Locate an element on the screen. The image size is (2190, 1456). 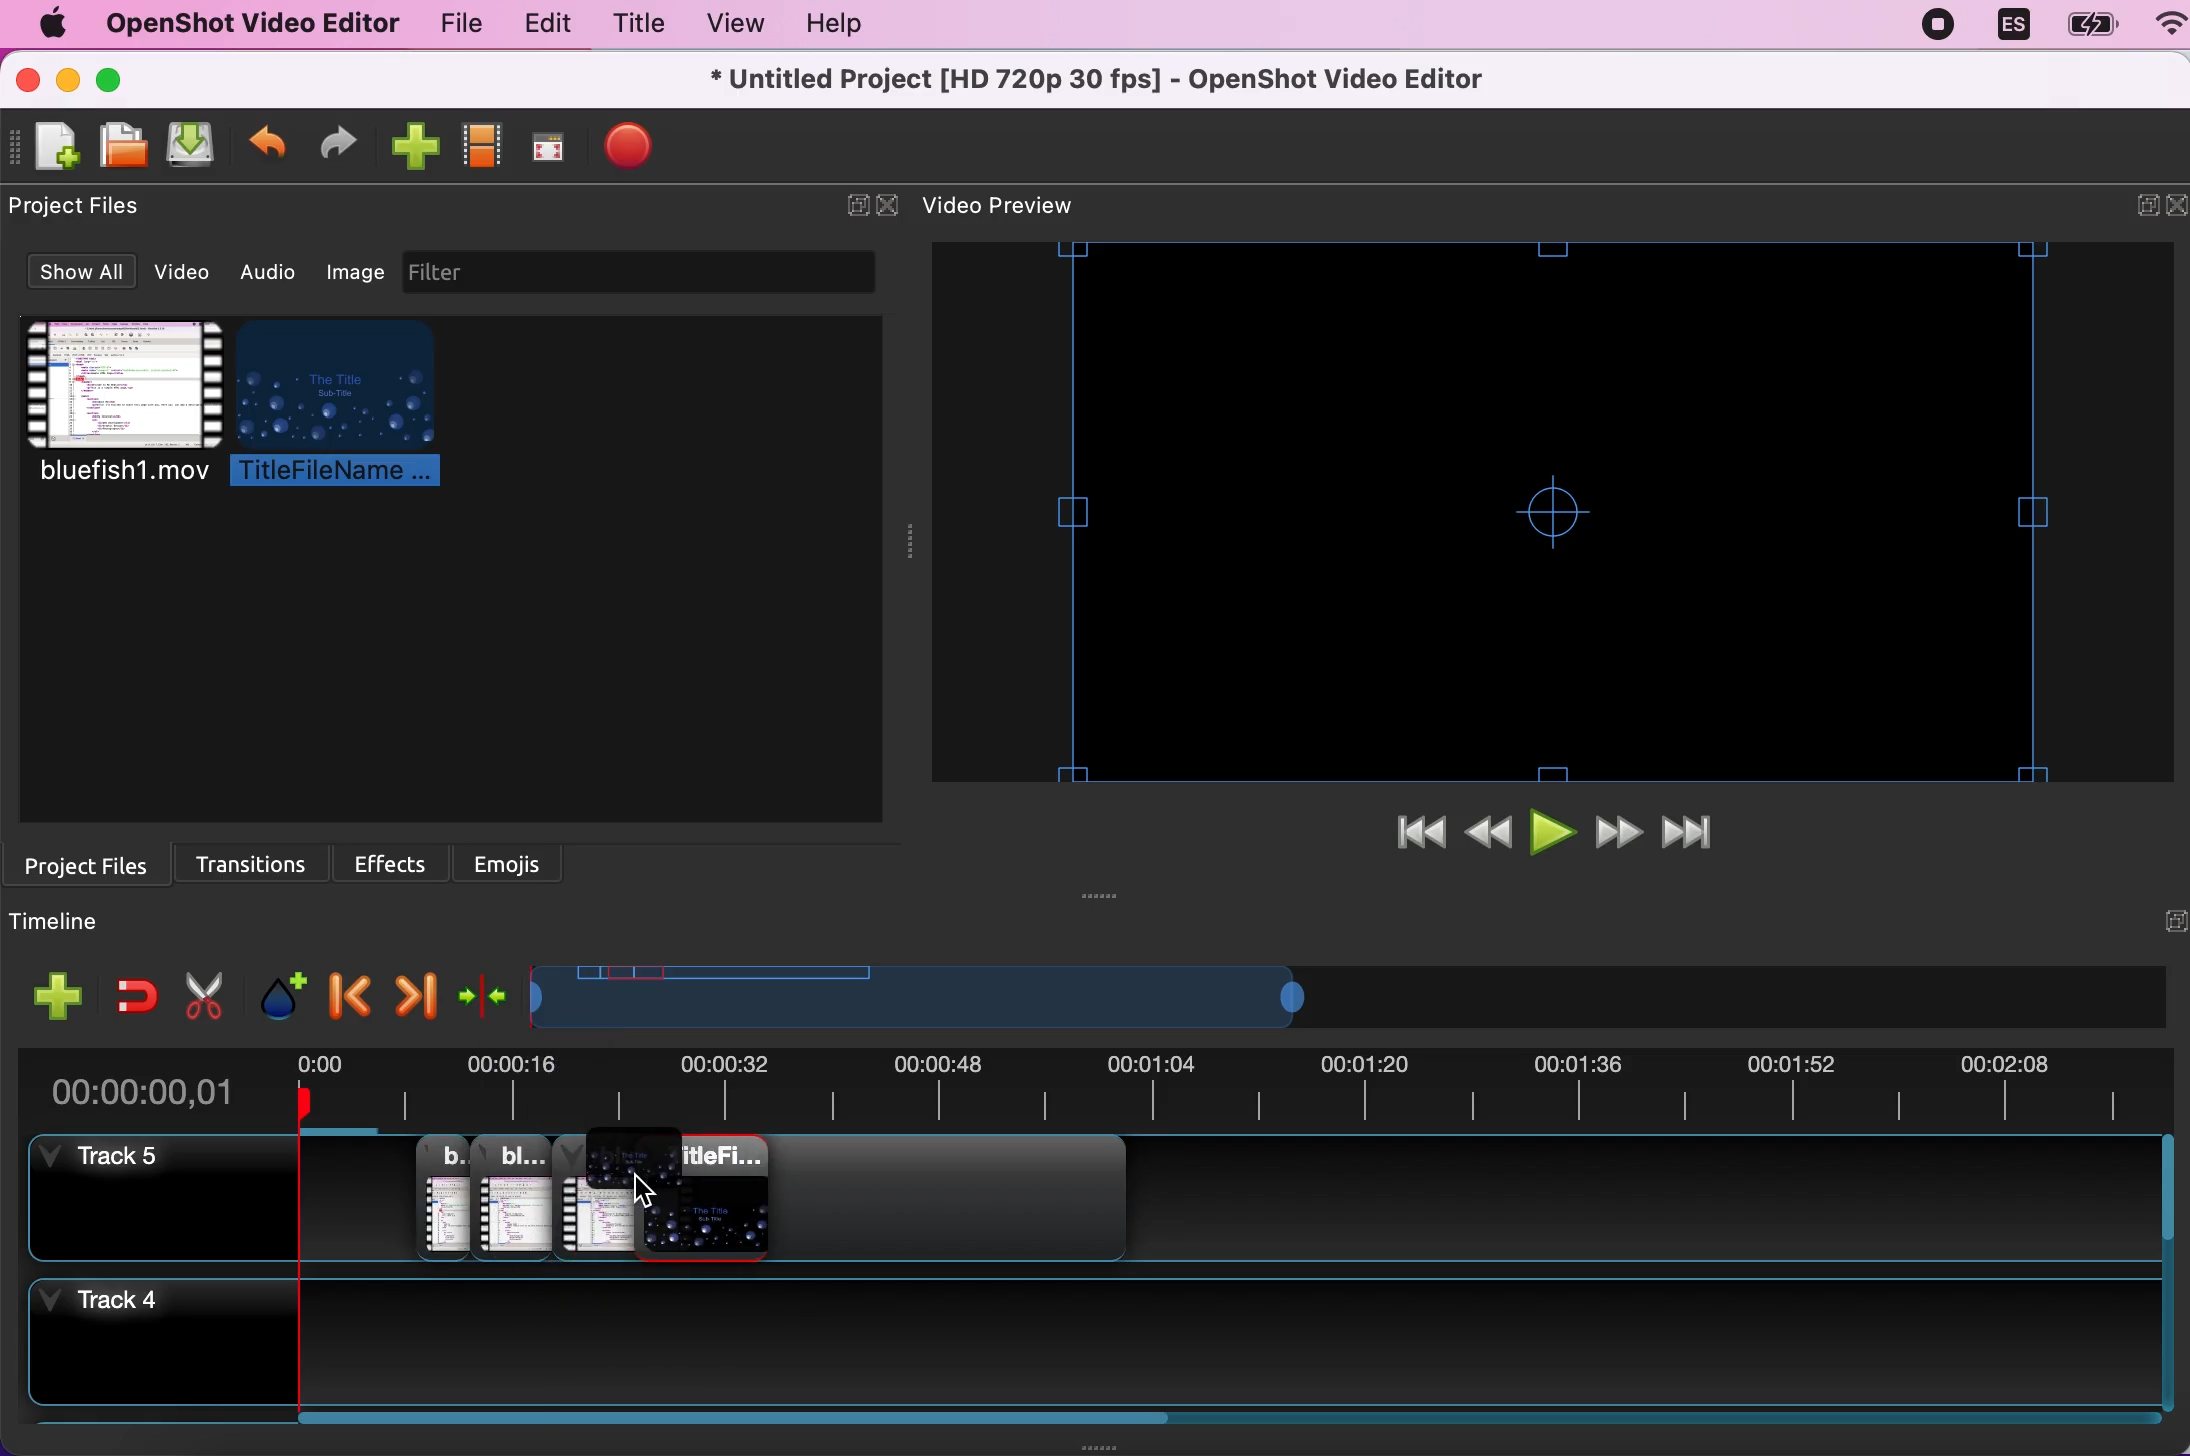
video duration is located at coordinates (1231, 1094).